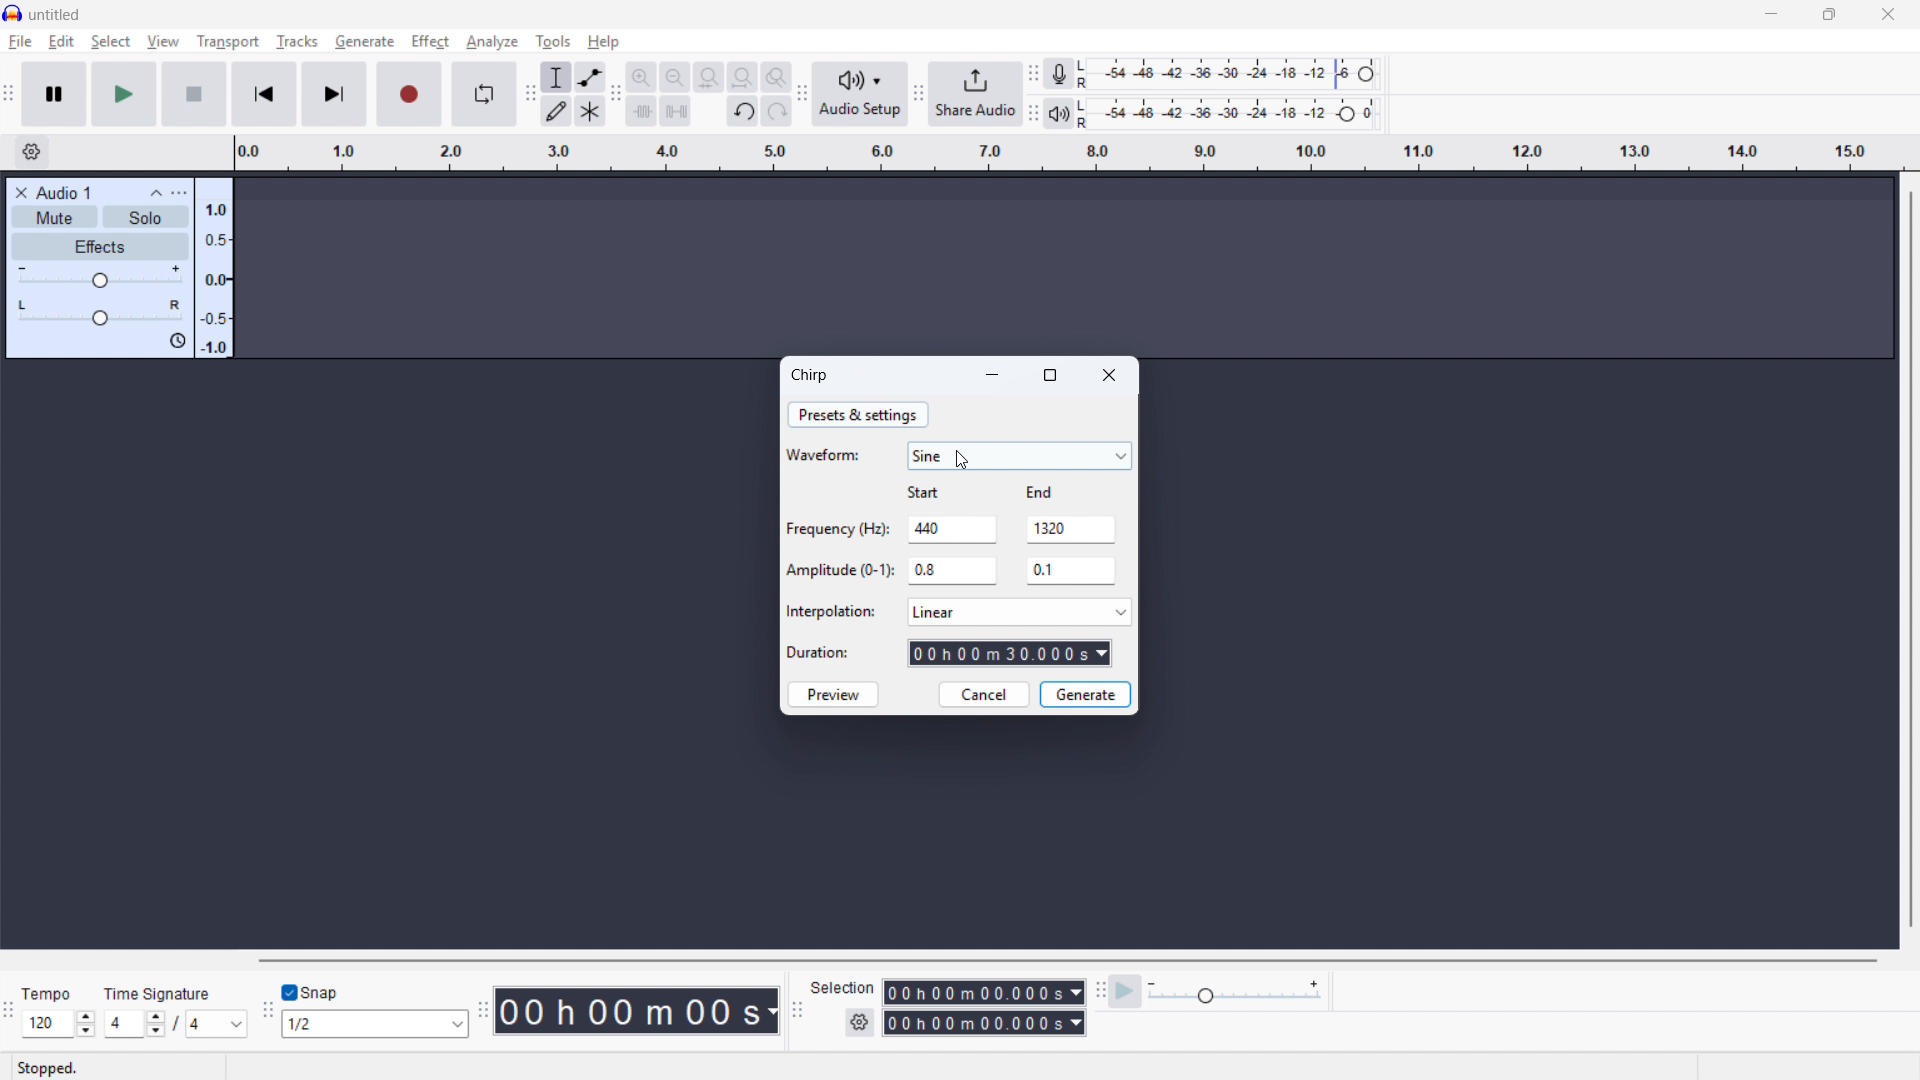  Describe the element at coordinates (213, 268) in the screenshot. I see `Amplitude` at that location.